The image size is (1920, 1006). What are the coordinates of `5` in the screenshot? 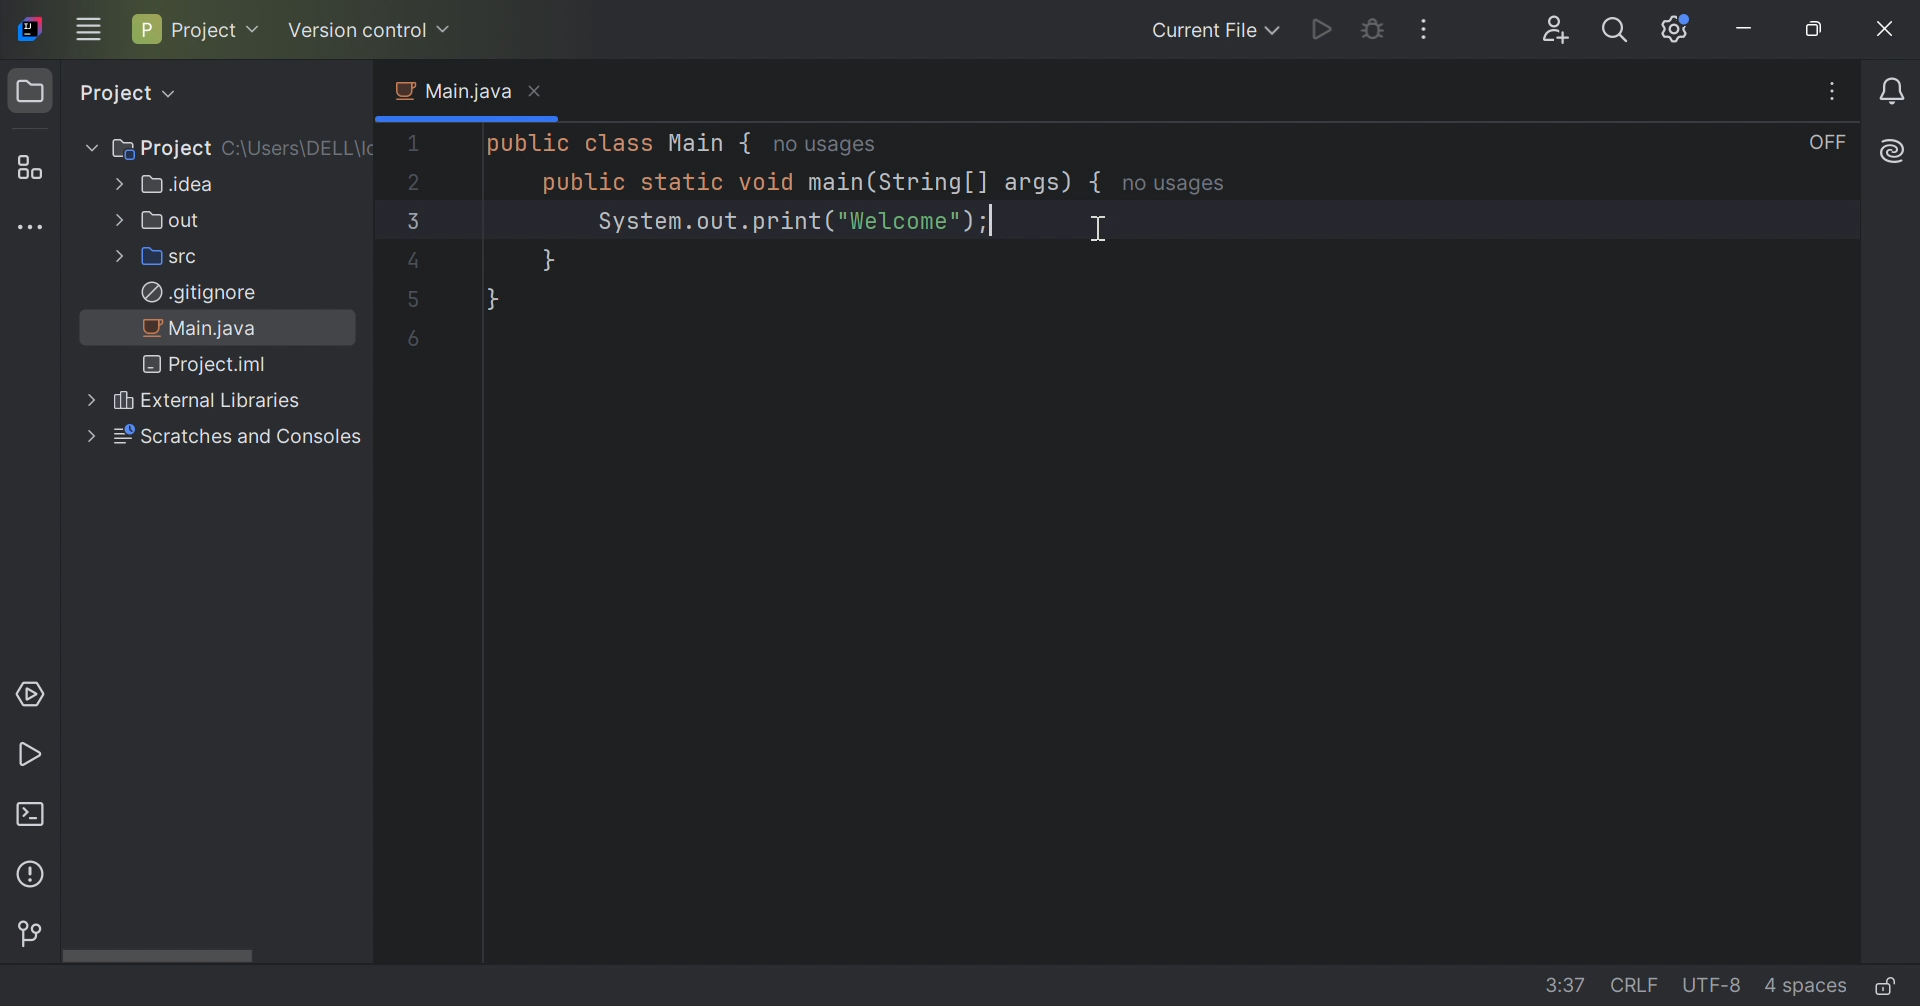 It's located at (413, 302).